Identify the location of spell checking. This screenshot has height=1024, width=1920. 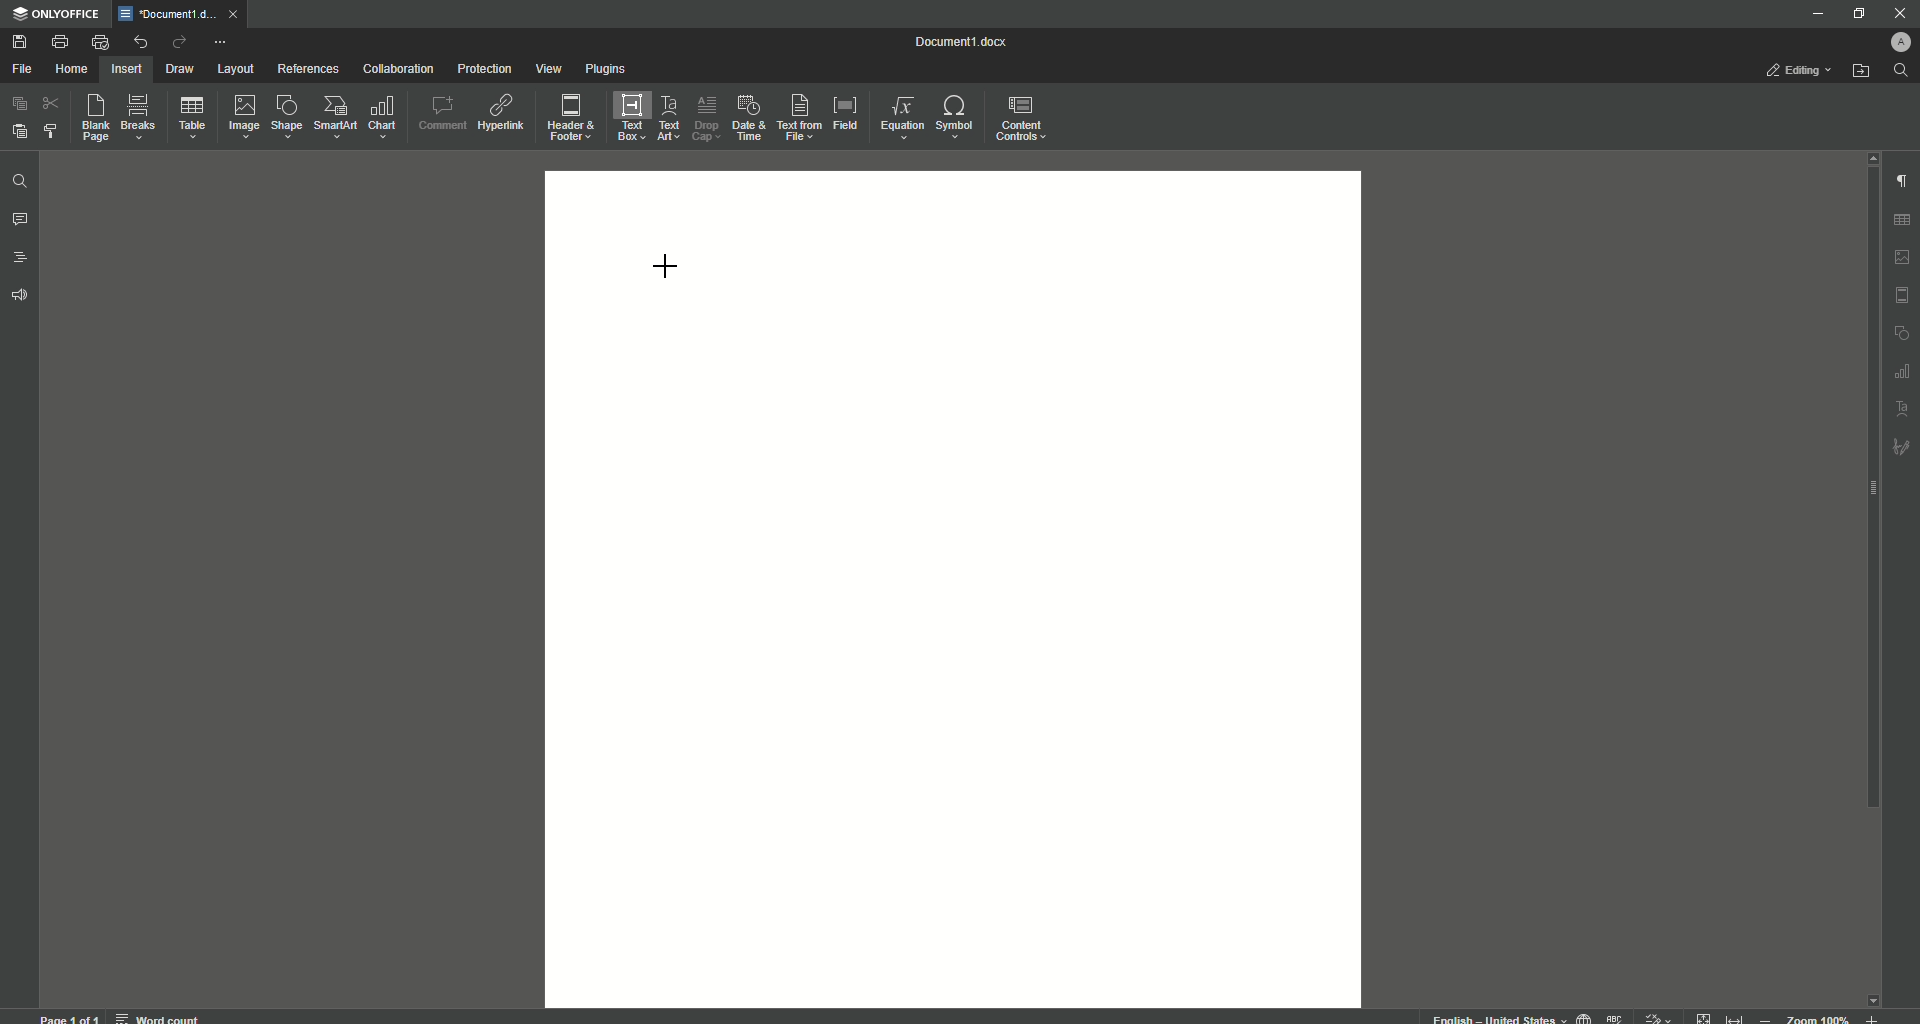
(1616, 1017).